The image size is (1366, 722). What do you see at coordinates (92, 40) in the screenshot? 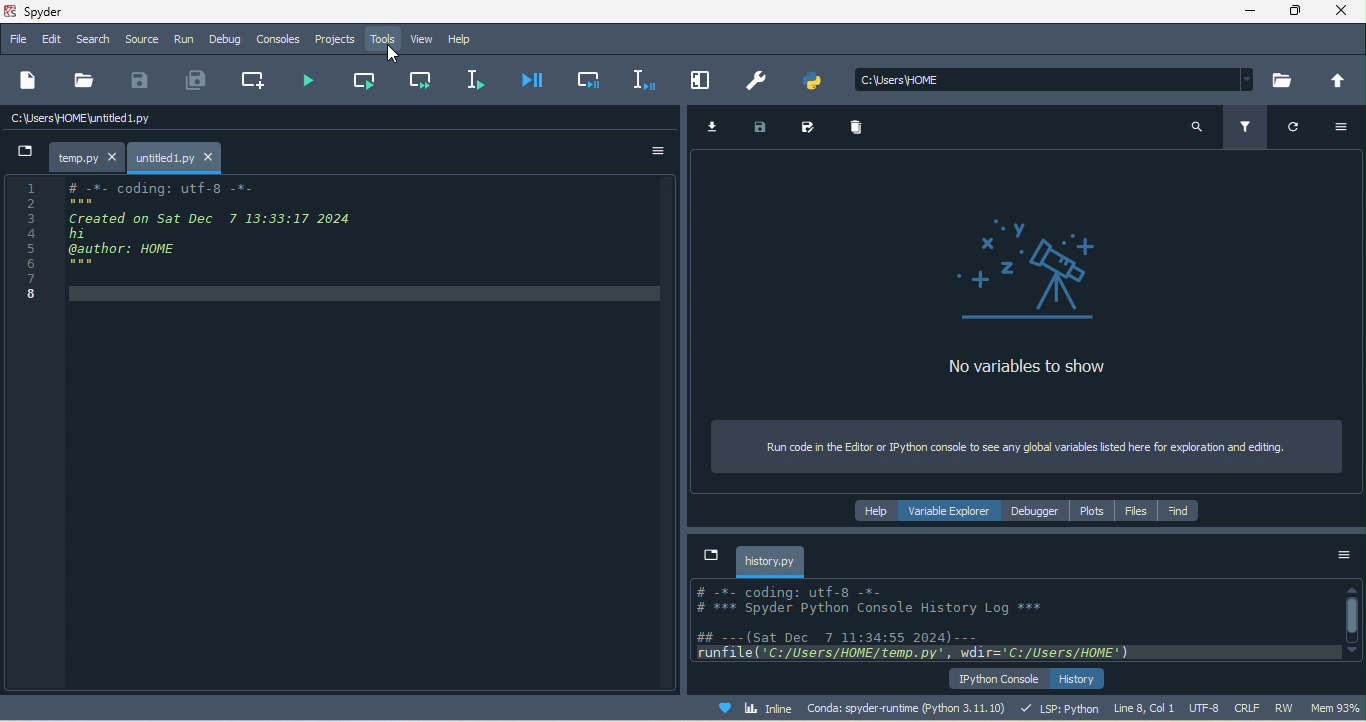
I see `search` at bounding box center [92, 40].